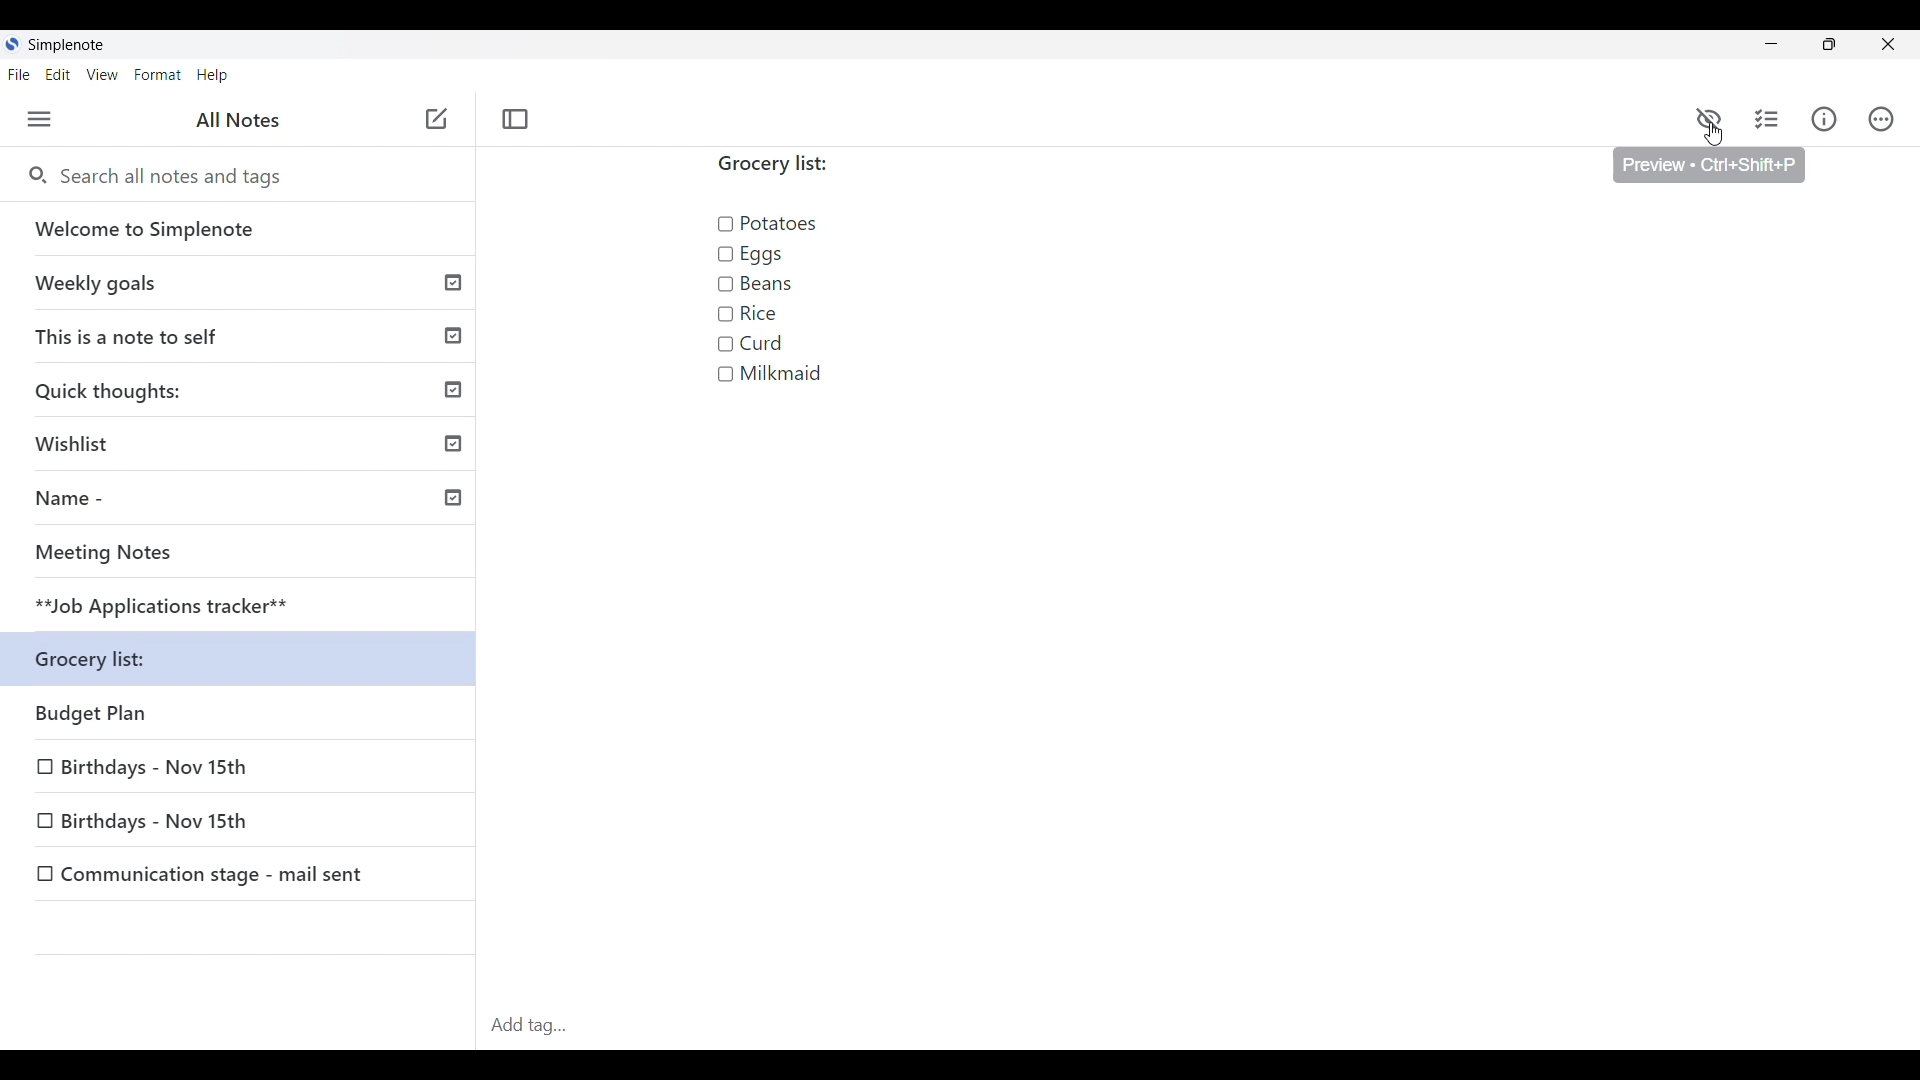 The height and width of the screenshot is (1080, 1920). I want to click on Insert checklist, so click(1768, 119).